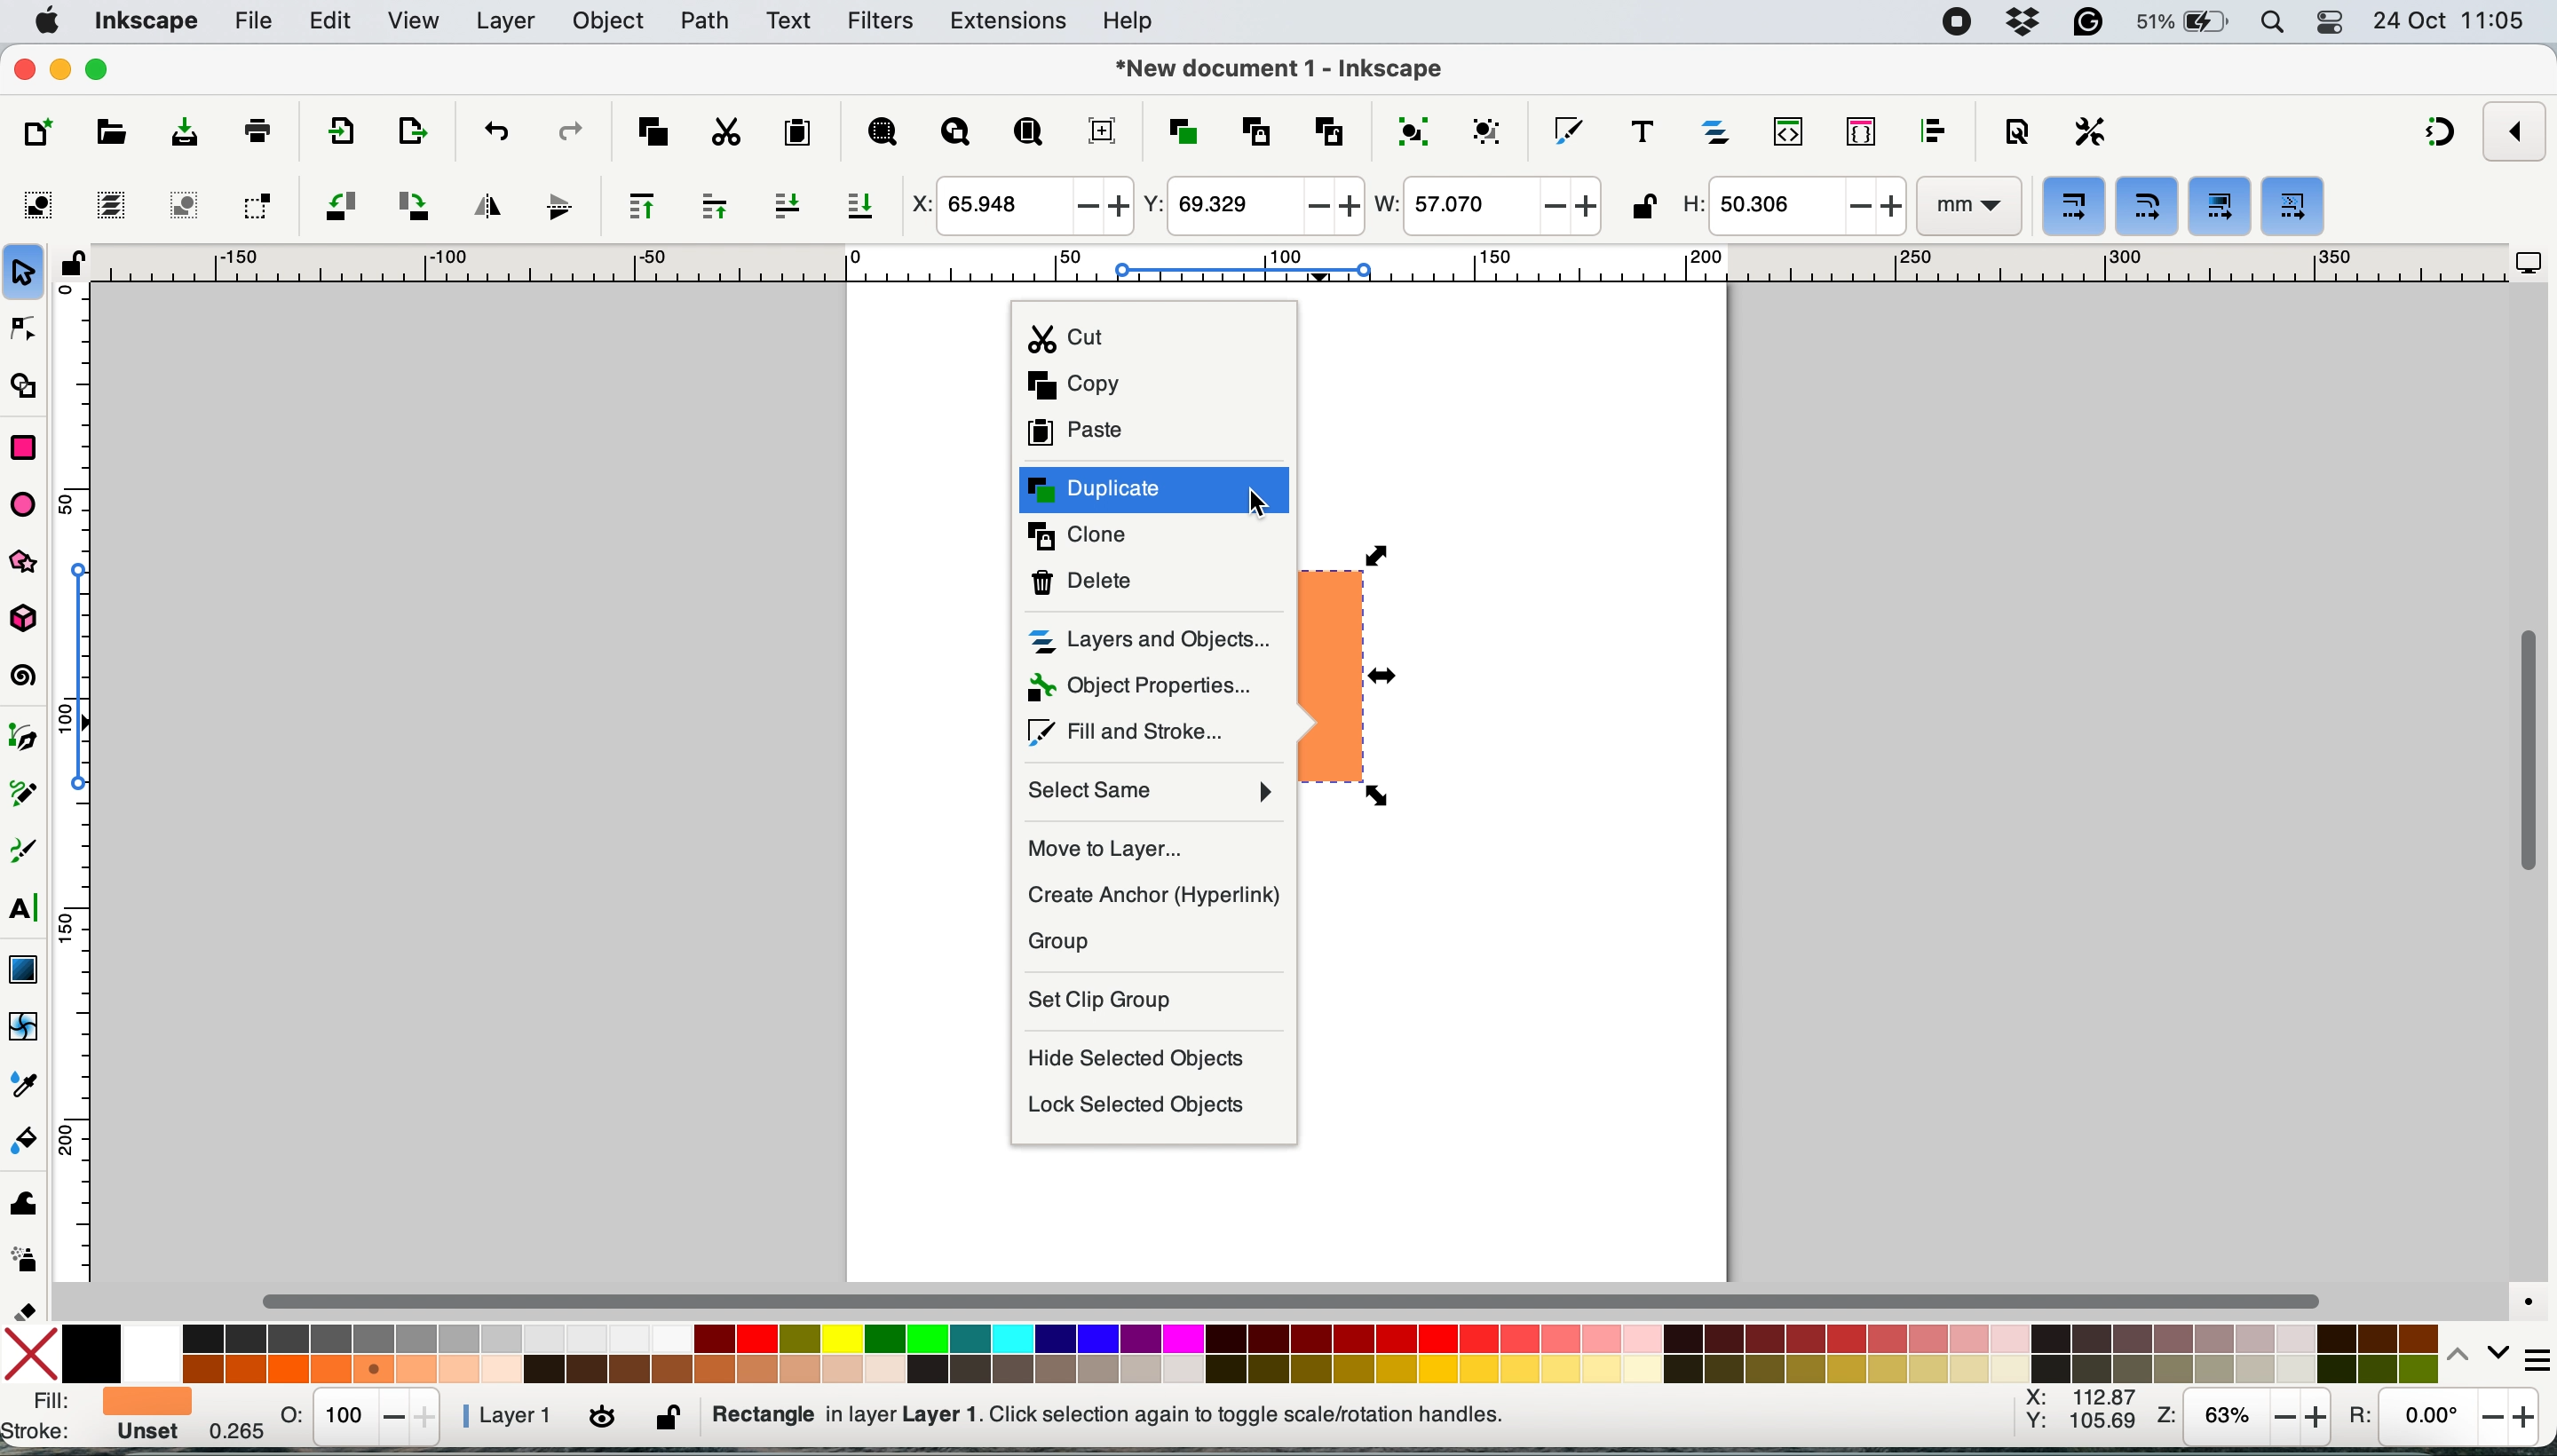 The height and width of the screenshot is (1456, 2557). Describe the element at coordinates (605, 1419) in the screenshot. I see `toggle current layer visibility` at that location.